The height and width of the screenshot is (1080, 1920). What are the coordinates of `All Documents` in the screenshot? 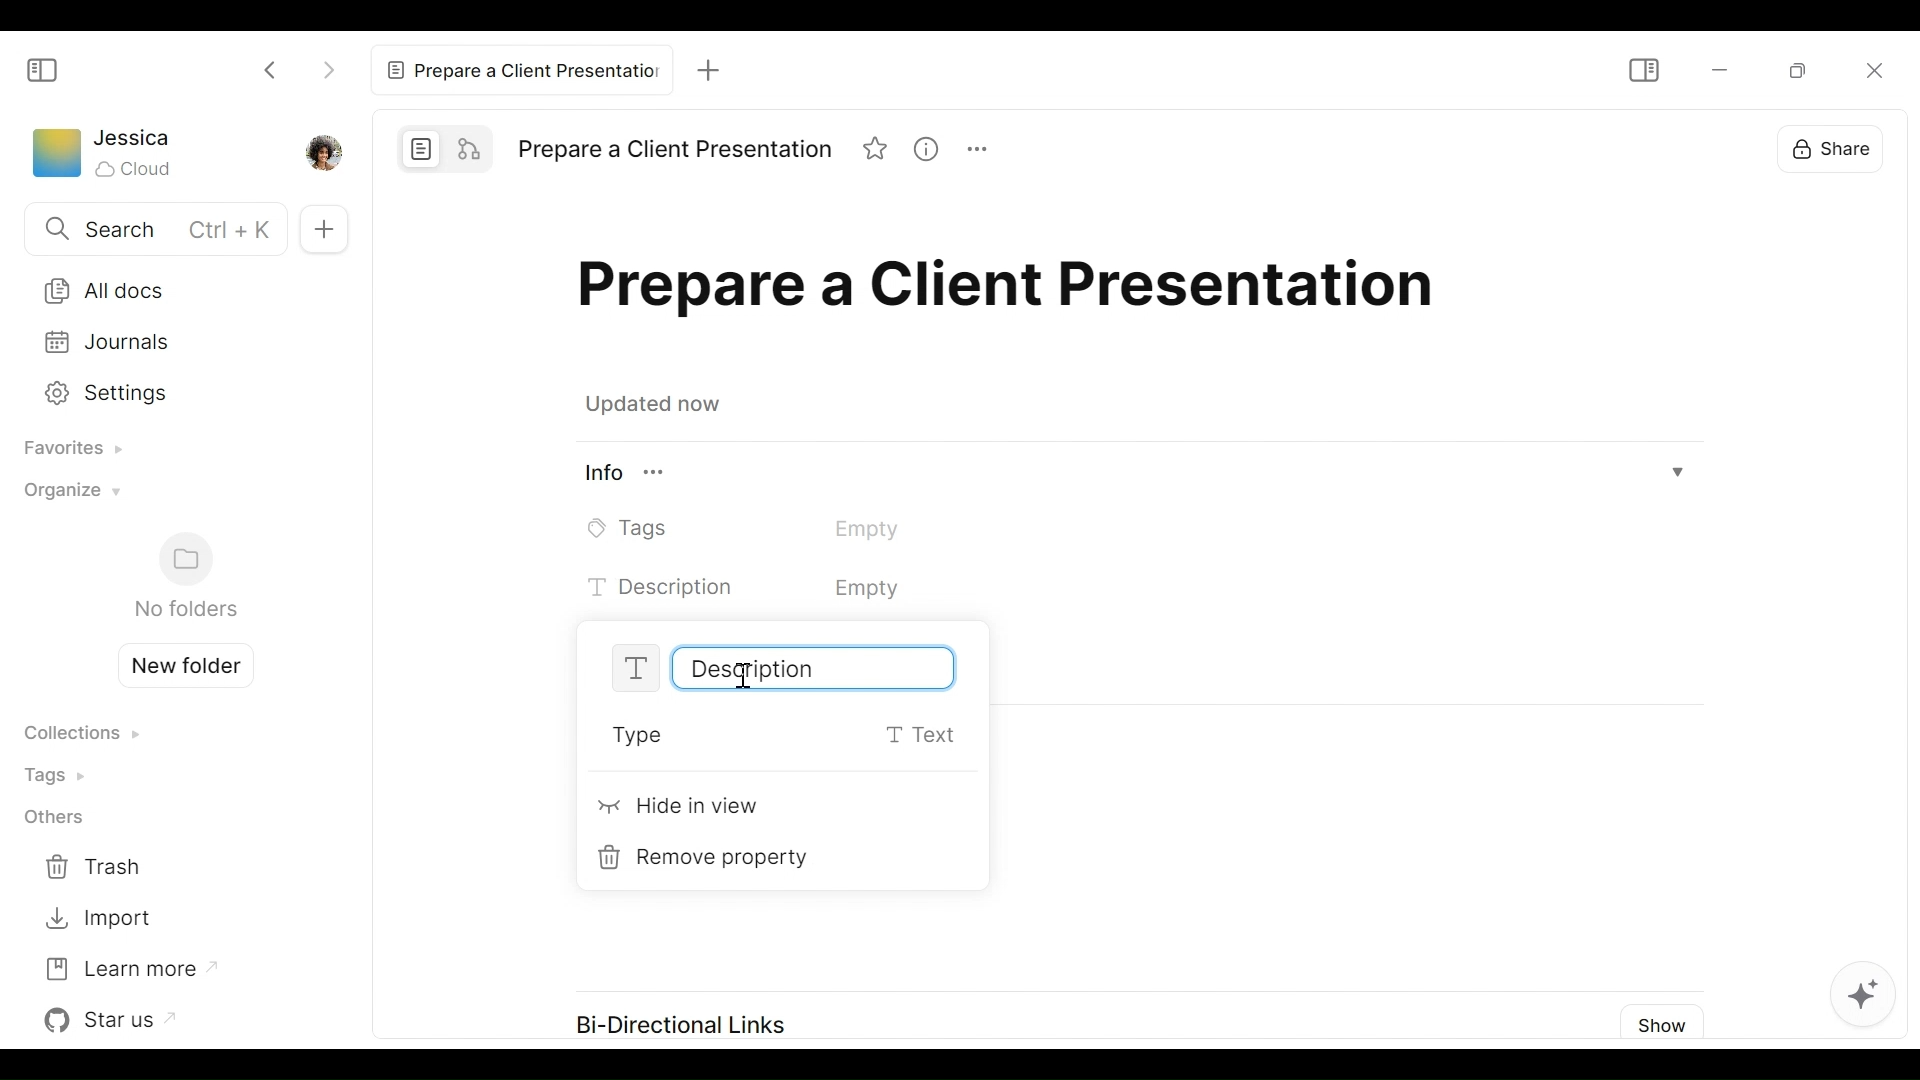 It's located at (171, 289).